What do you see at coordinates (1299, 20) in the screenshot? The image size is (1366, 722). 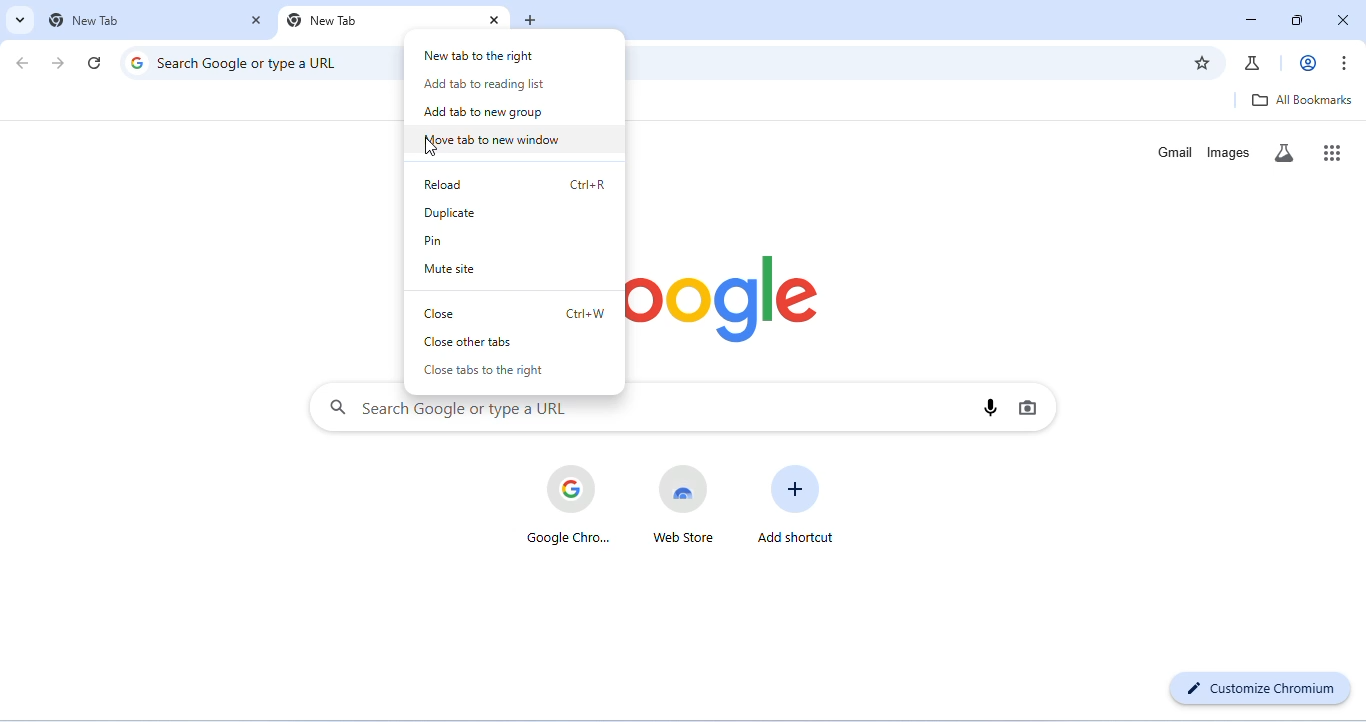 I see `maximize` at bounding box center [1299, 20].